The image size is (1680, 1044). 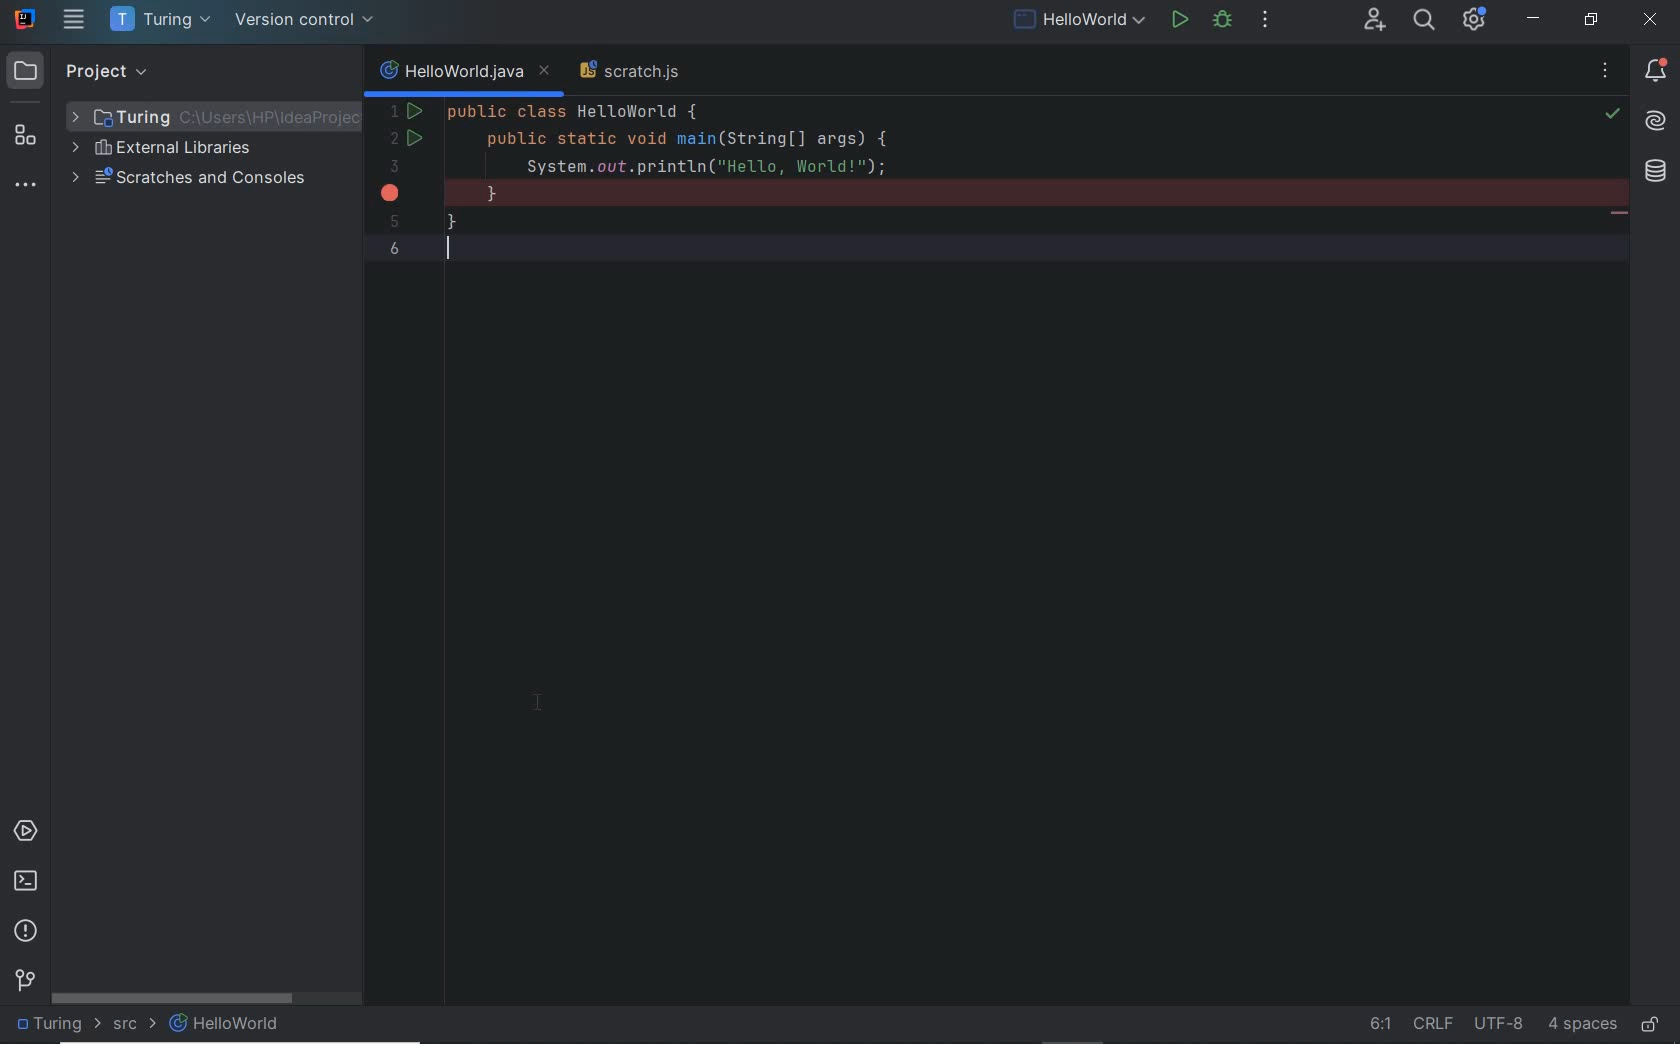 What do you see at coordinates (137, 1024) in the screenshot?
I see `SRC` at bounding box center [137, 1024].